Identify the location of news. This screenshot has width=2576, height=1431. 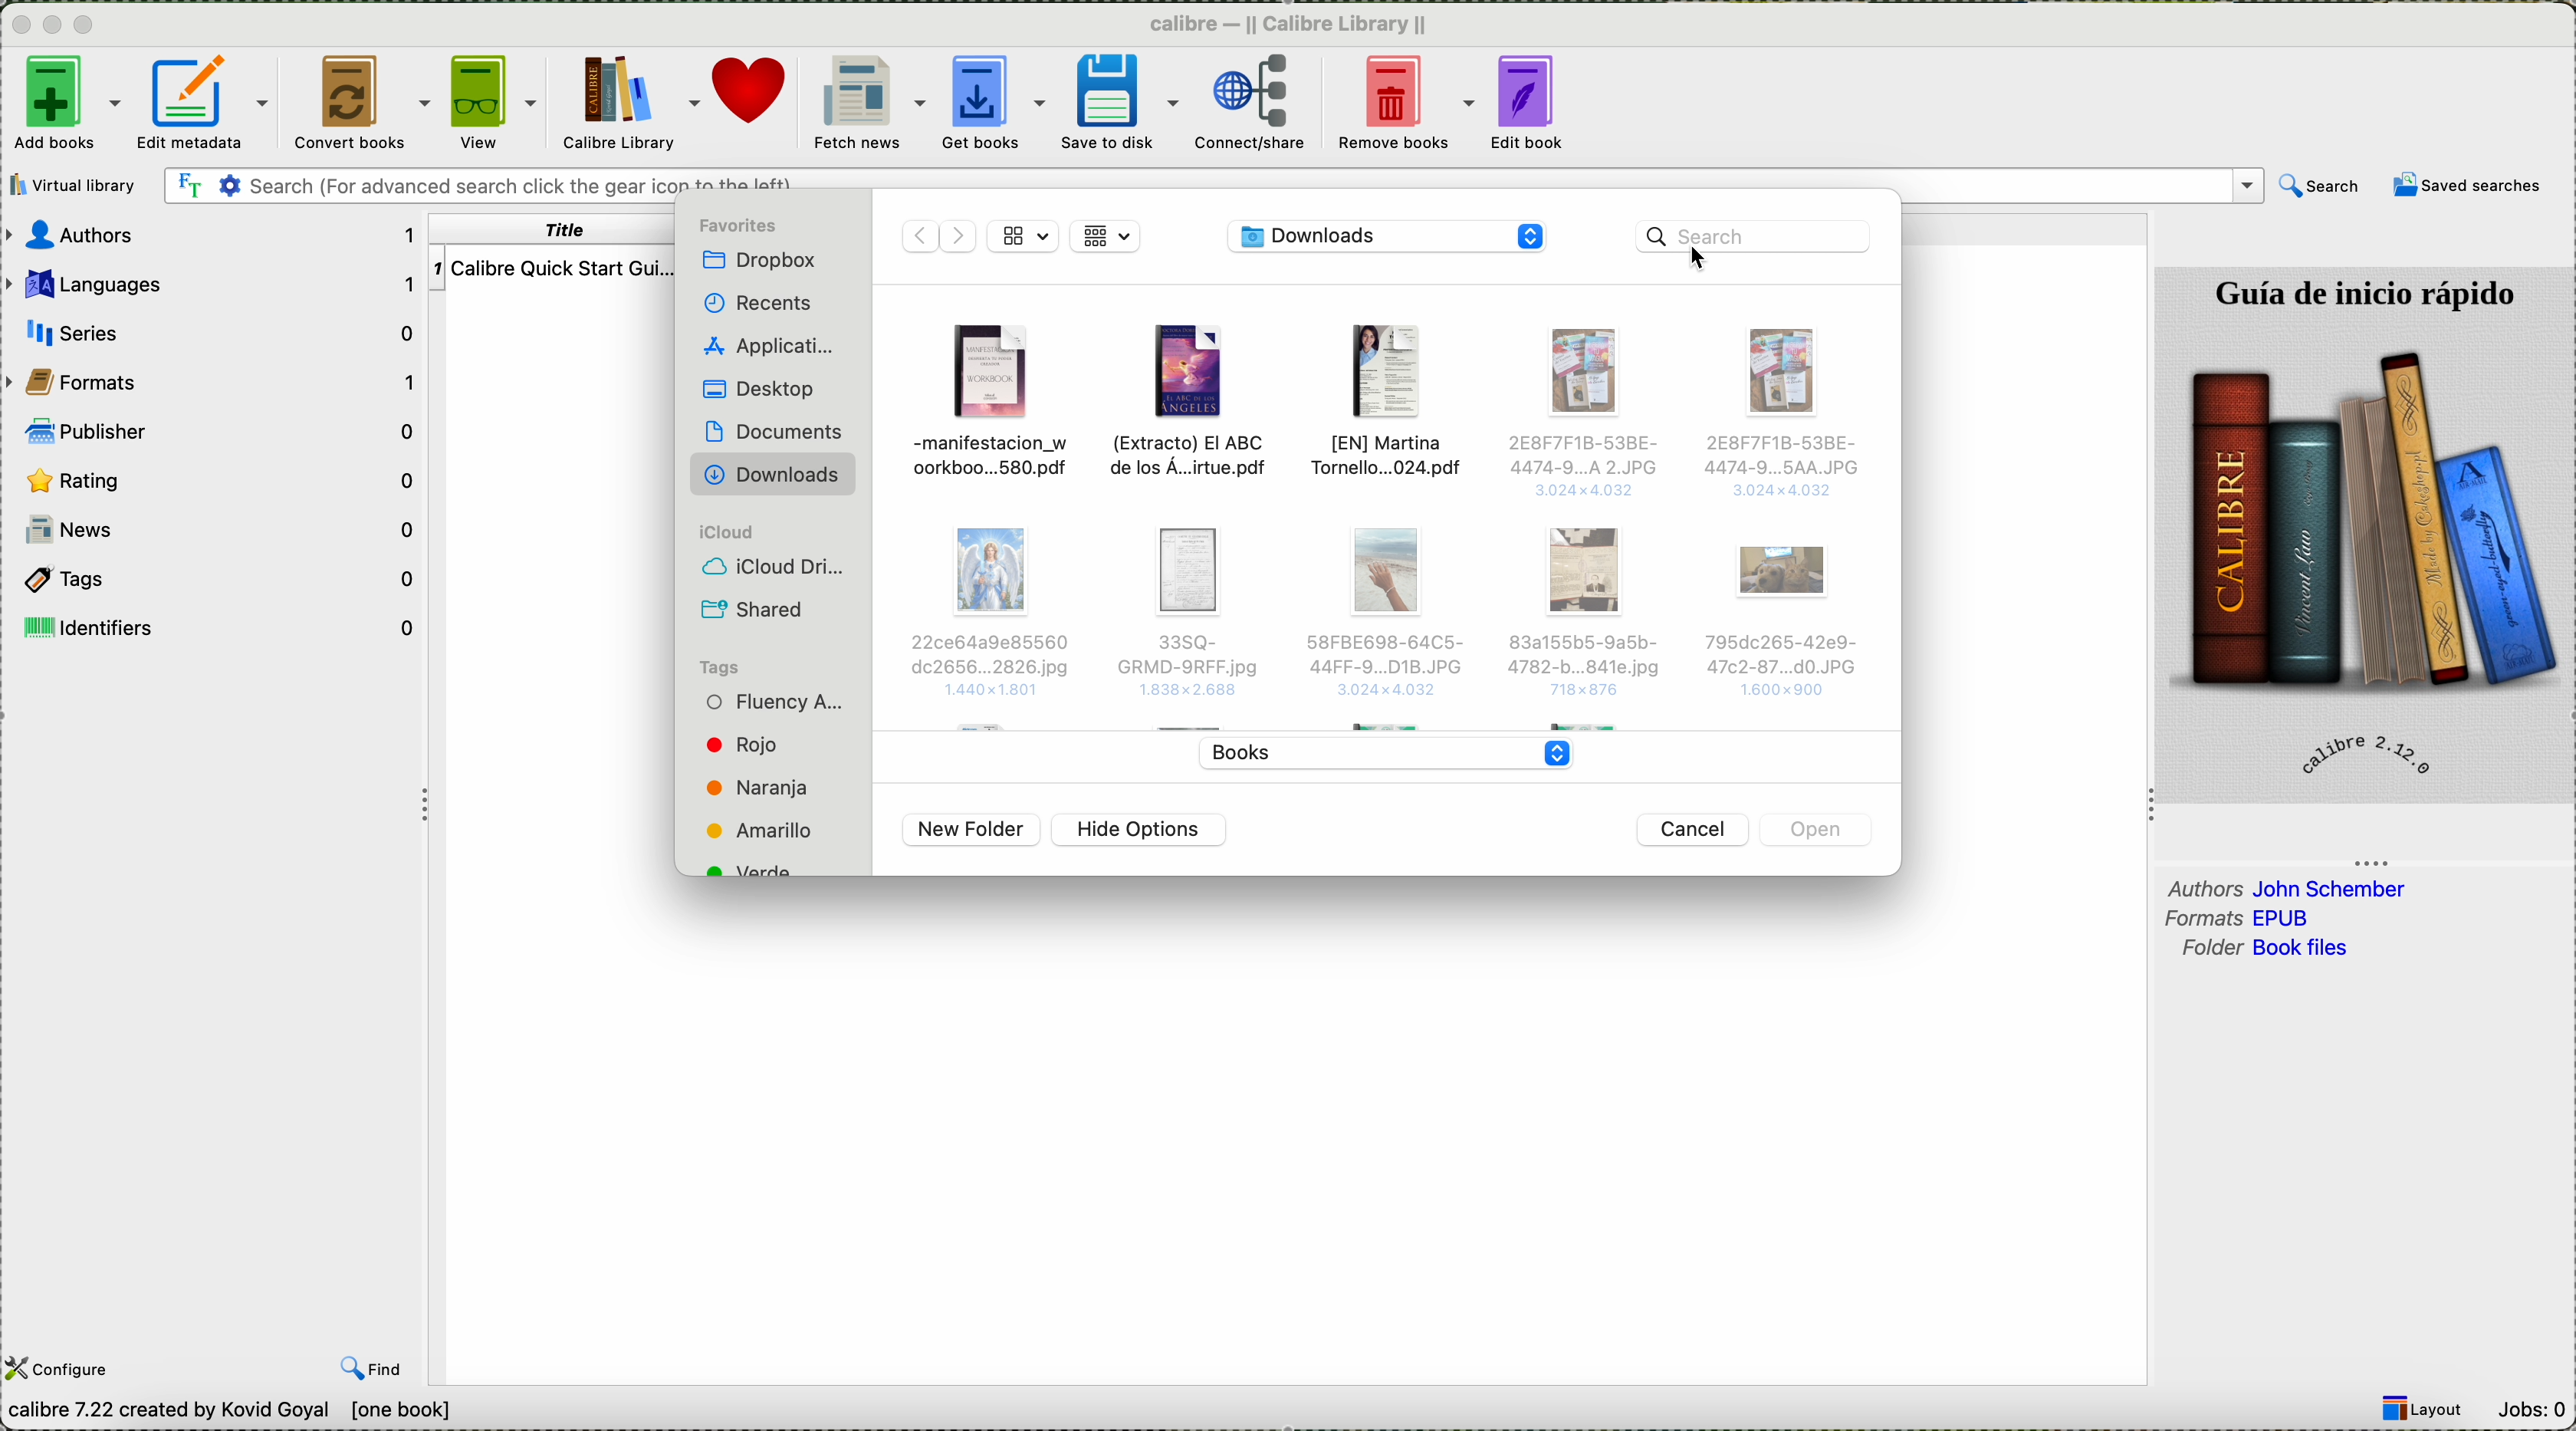
(216, 531).